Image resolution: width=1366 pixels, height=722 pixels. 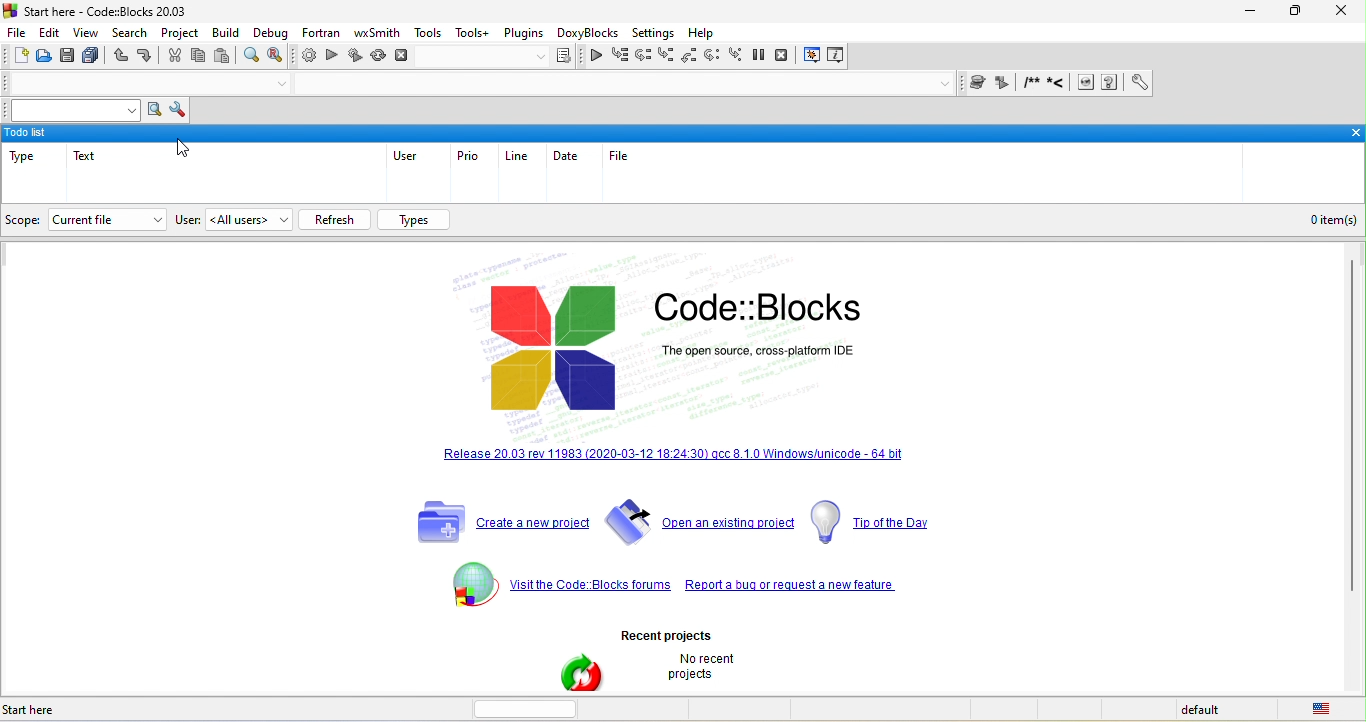 I want to click on run chm, so click(x=1112, y=83).